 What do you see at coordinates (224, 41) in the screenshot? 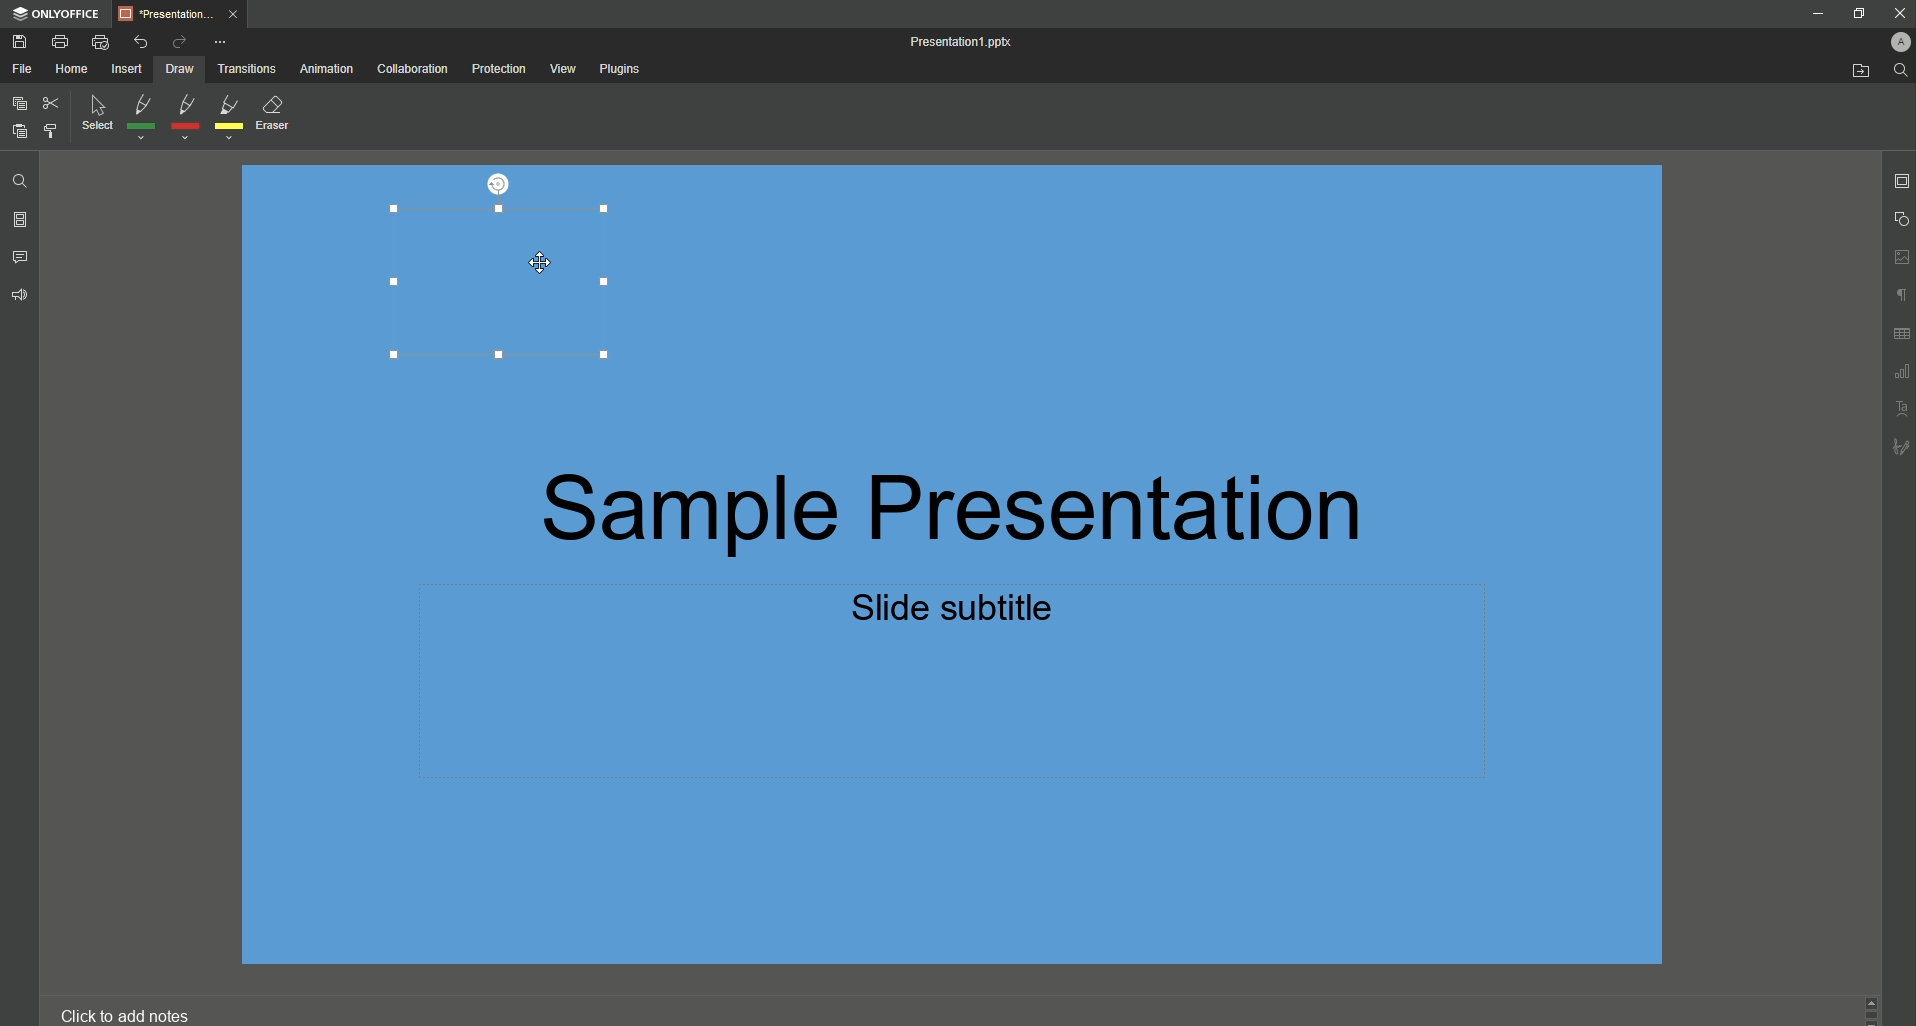
I see `More Options` at bounding box center [224, 41].